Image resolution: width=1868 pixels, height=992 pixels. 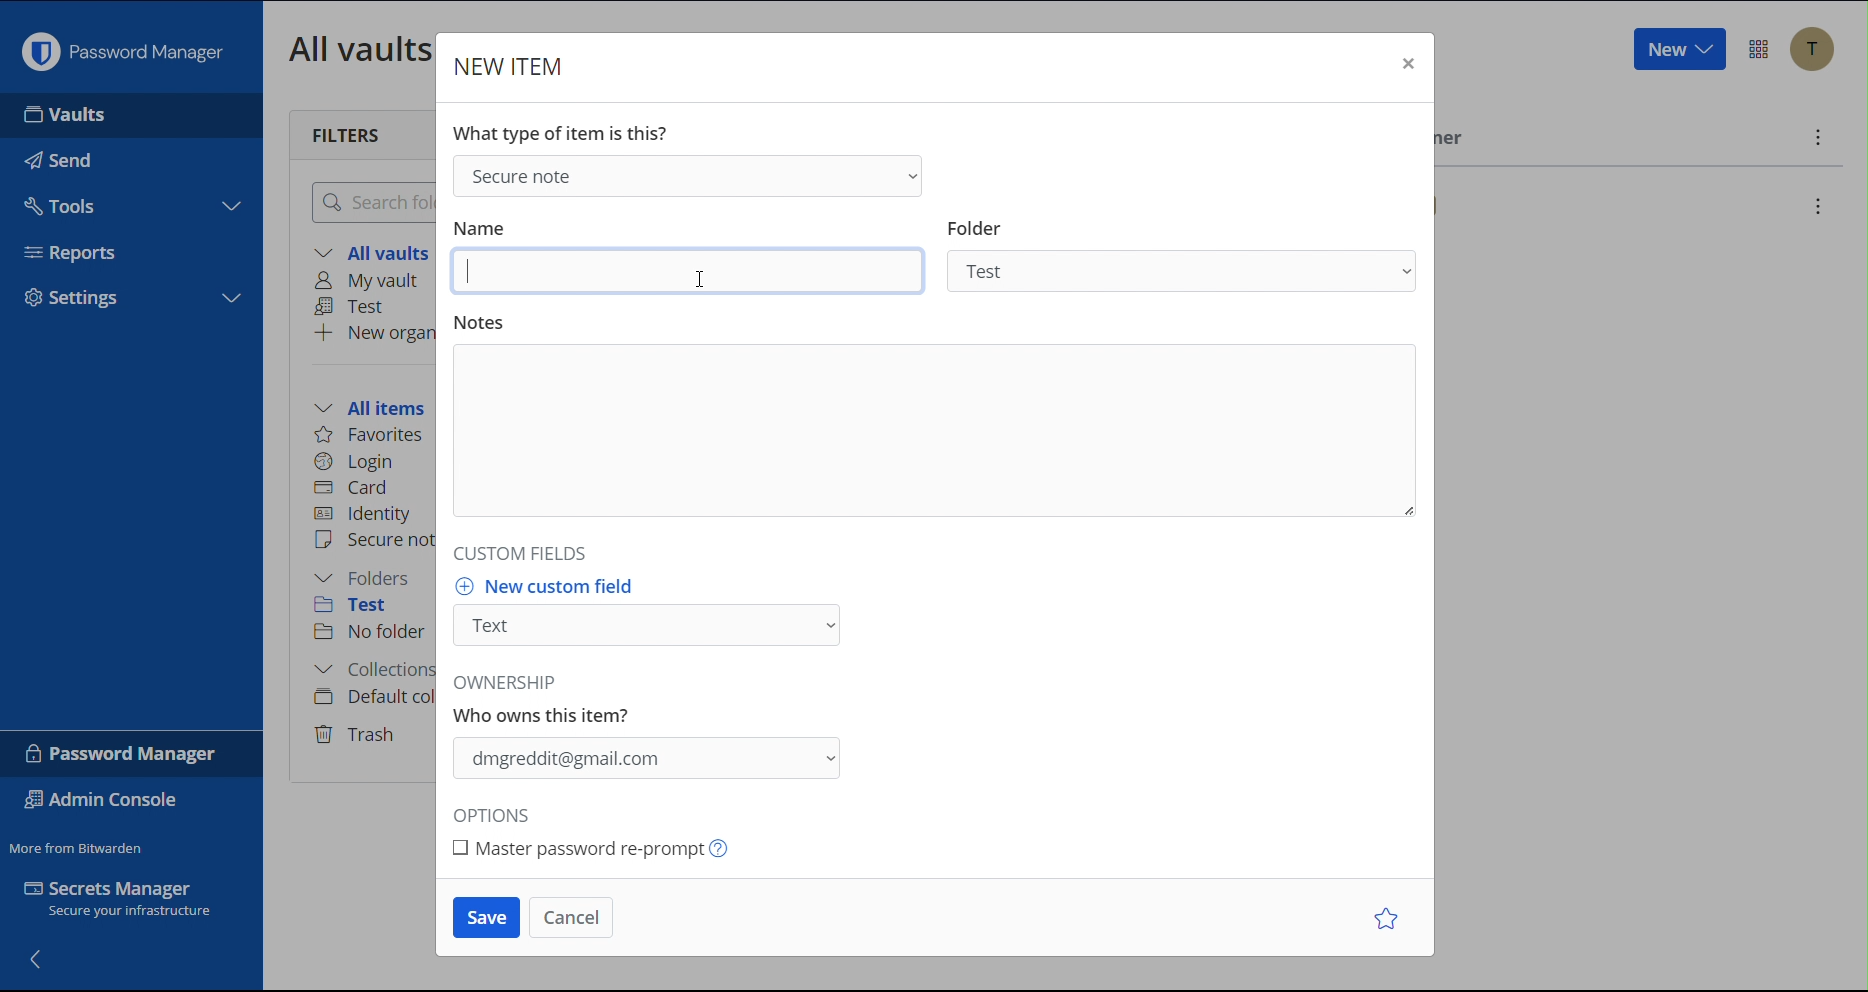 I want to click on Close, so click(x=1405, y=66).